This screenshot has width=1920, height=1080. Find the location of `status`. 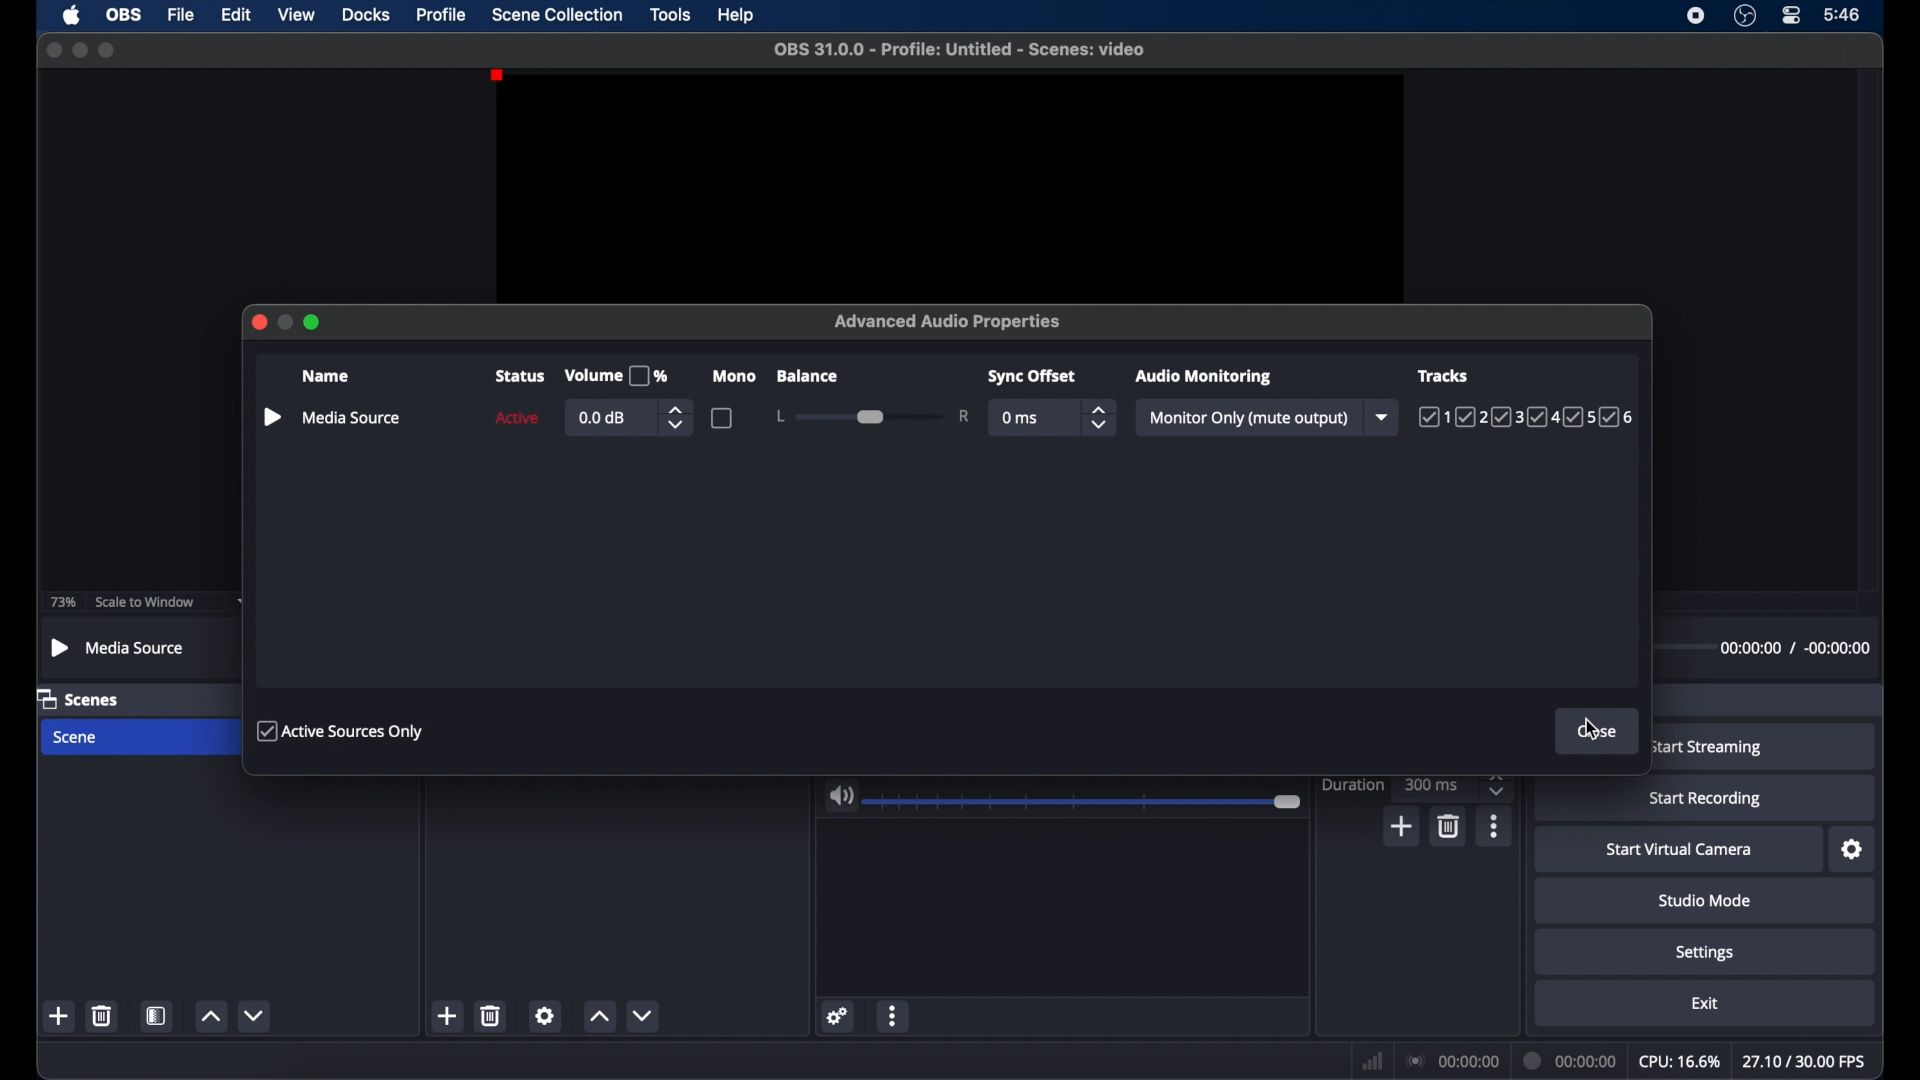

status is located at coordinates (520, 376).